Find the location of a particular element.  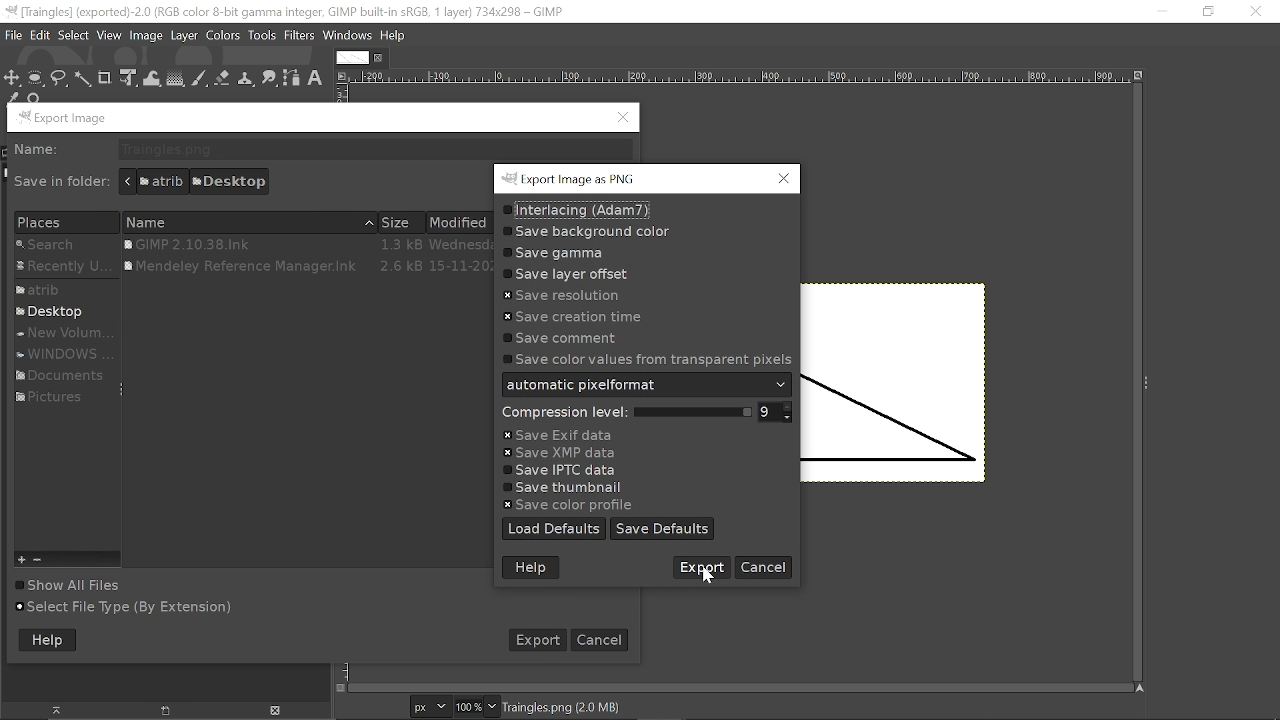

name of the file is located at coordinates (373, 150).